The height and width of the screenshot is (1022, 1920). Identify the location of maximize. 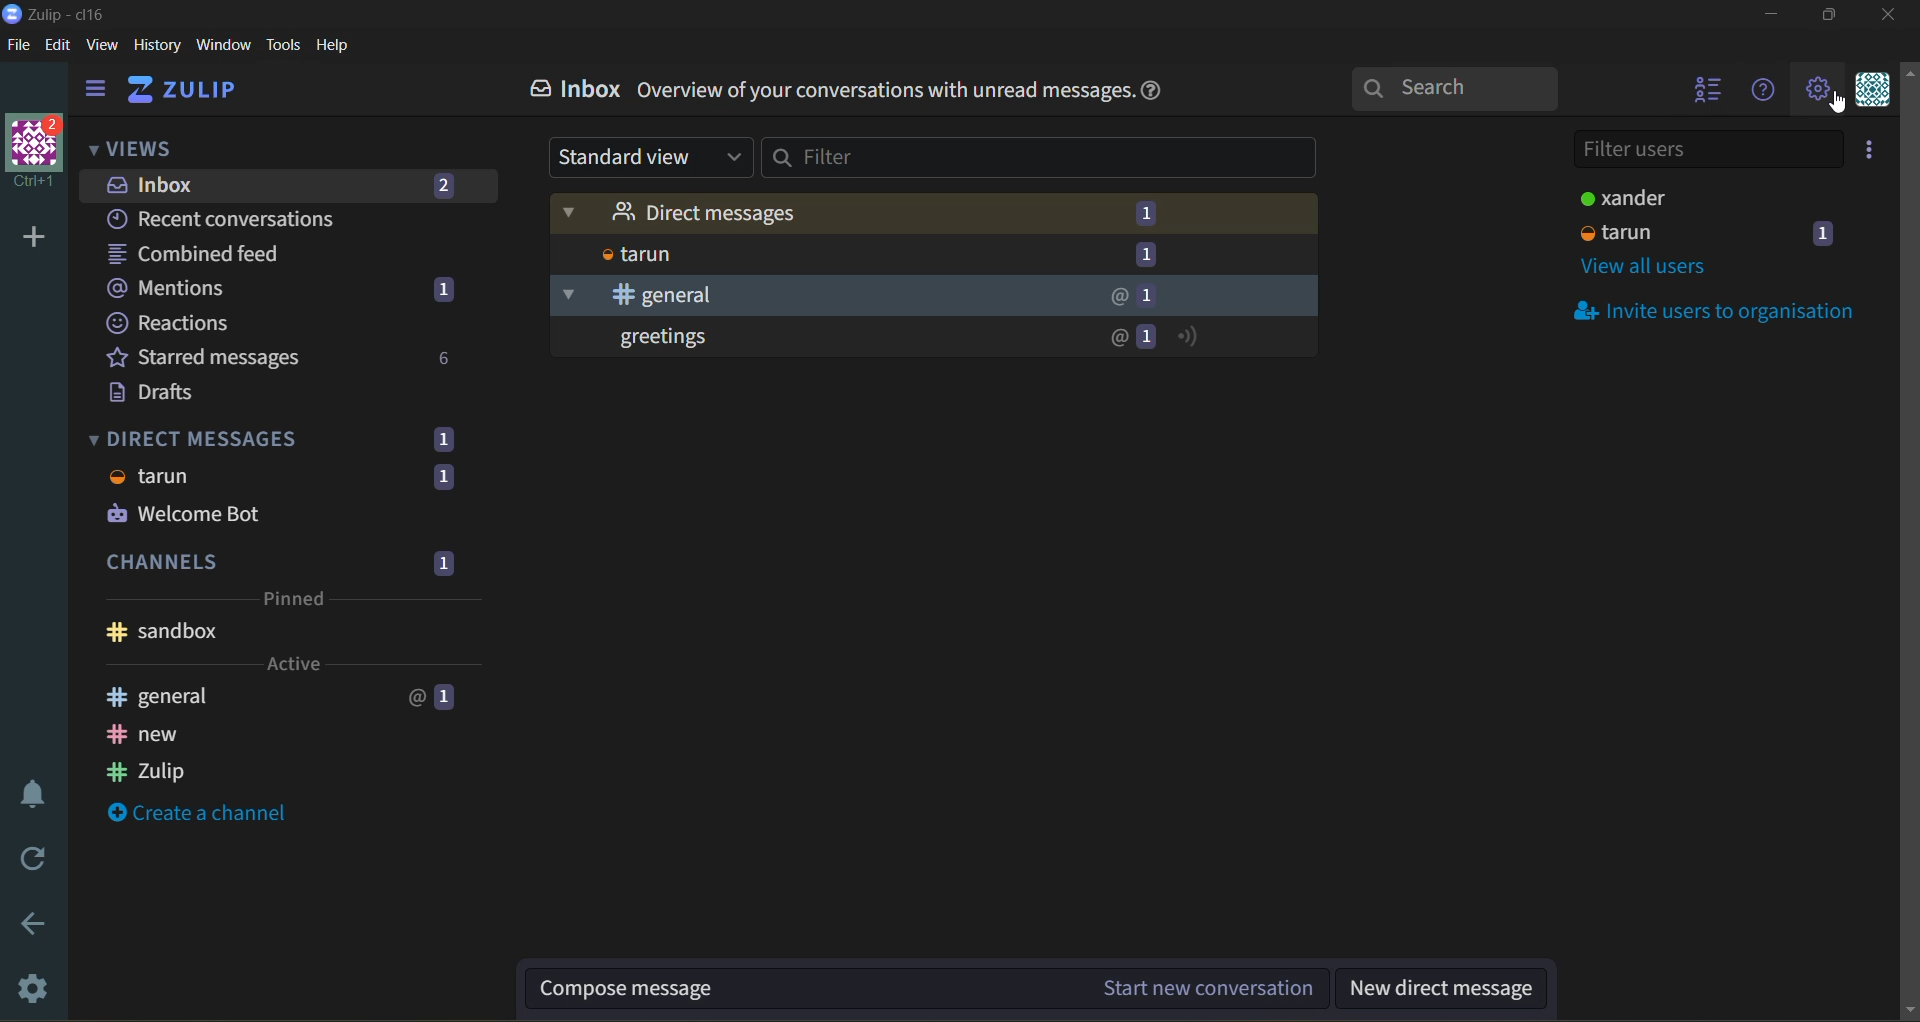
(1829, 19).